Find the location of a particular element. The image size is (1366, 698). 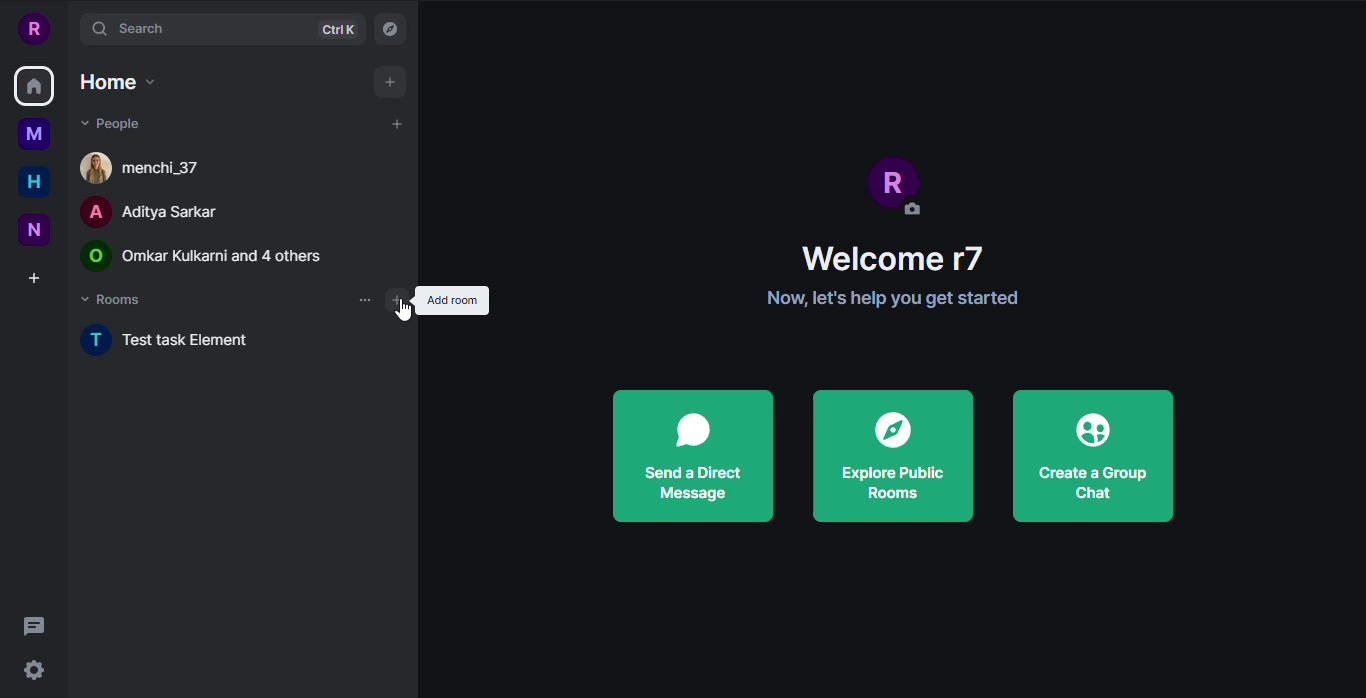

add room is located at coordinates (454, 301).